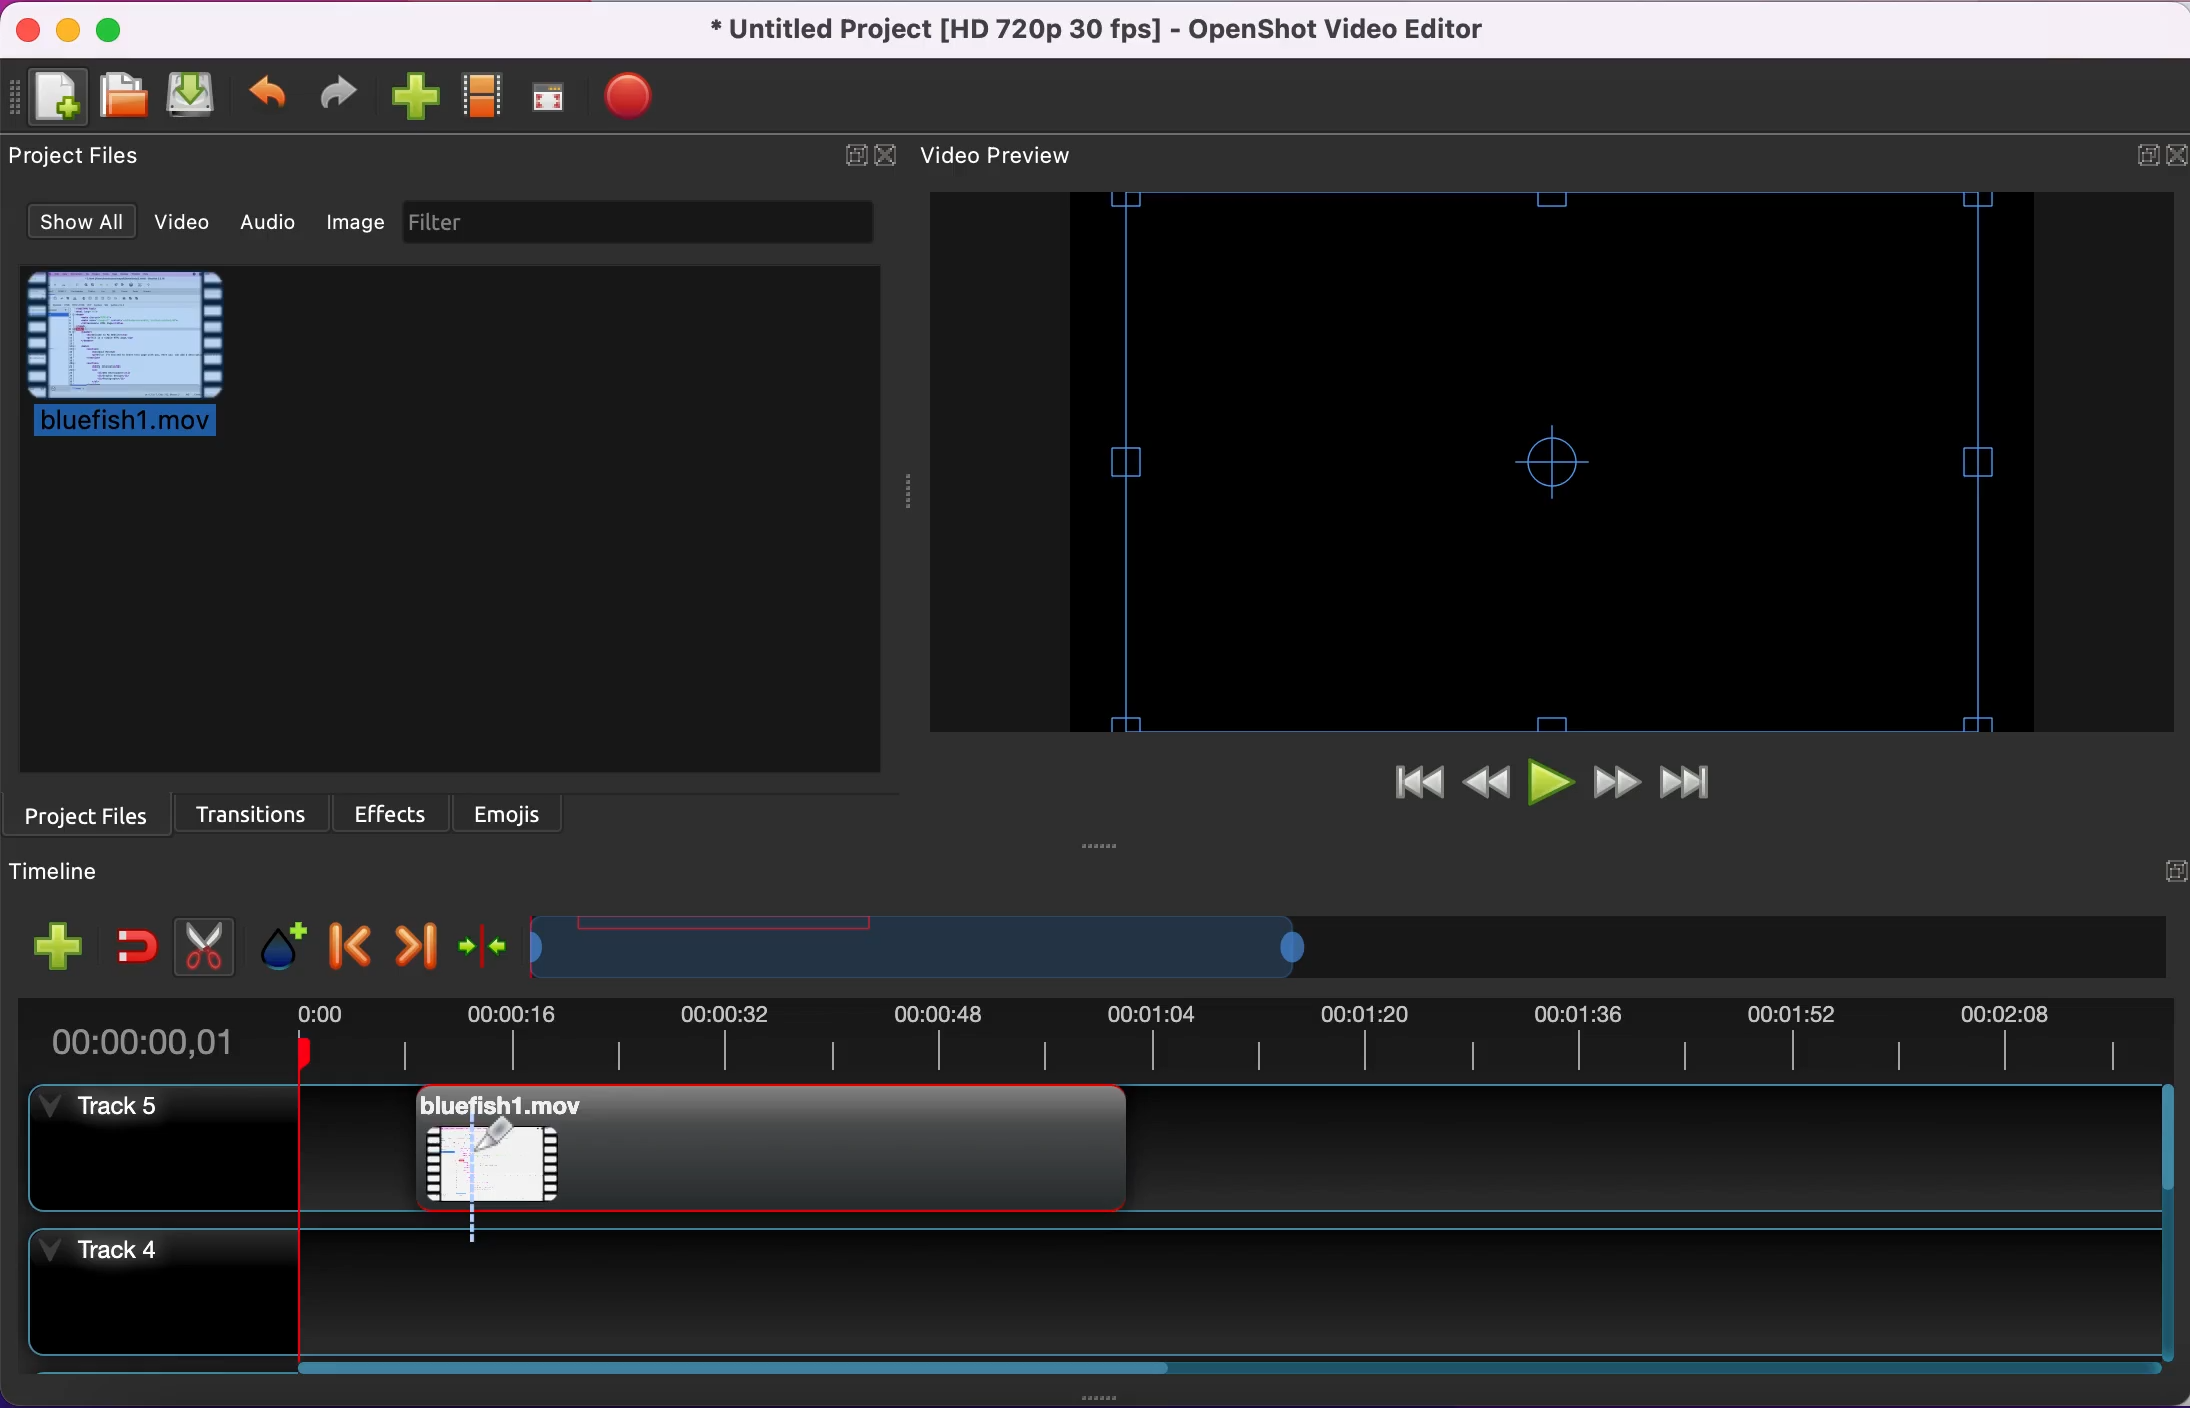  What do you see at coordinates (853, 154) in the screenshot?
I see `expand/hide` at bounding box center [853, 154].